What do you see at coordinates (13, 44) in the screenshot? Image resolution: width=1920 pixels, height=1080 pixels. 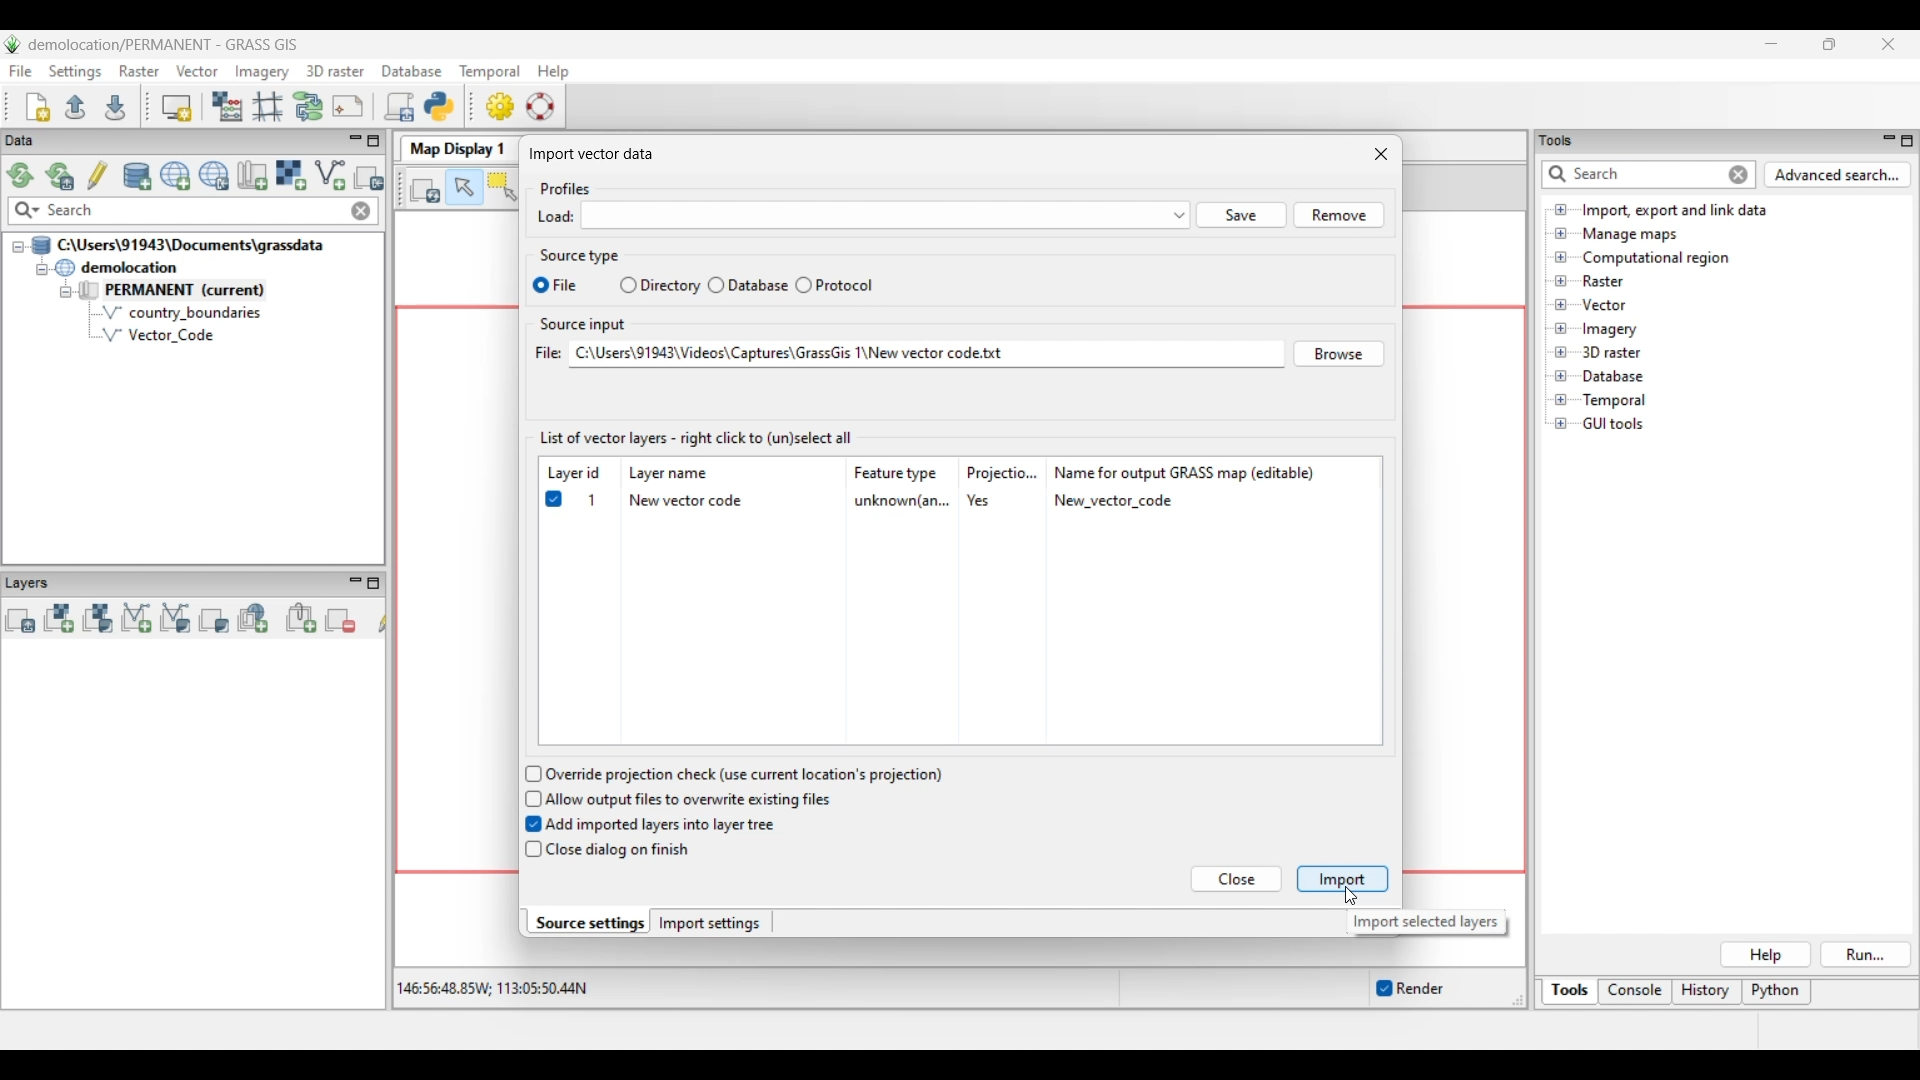 I see `Software logo` at bounding box center [13, 44].